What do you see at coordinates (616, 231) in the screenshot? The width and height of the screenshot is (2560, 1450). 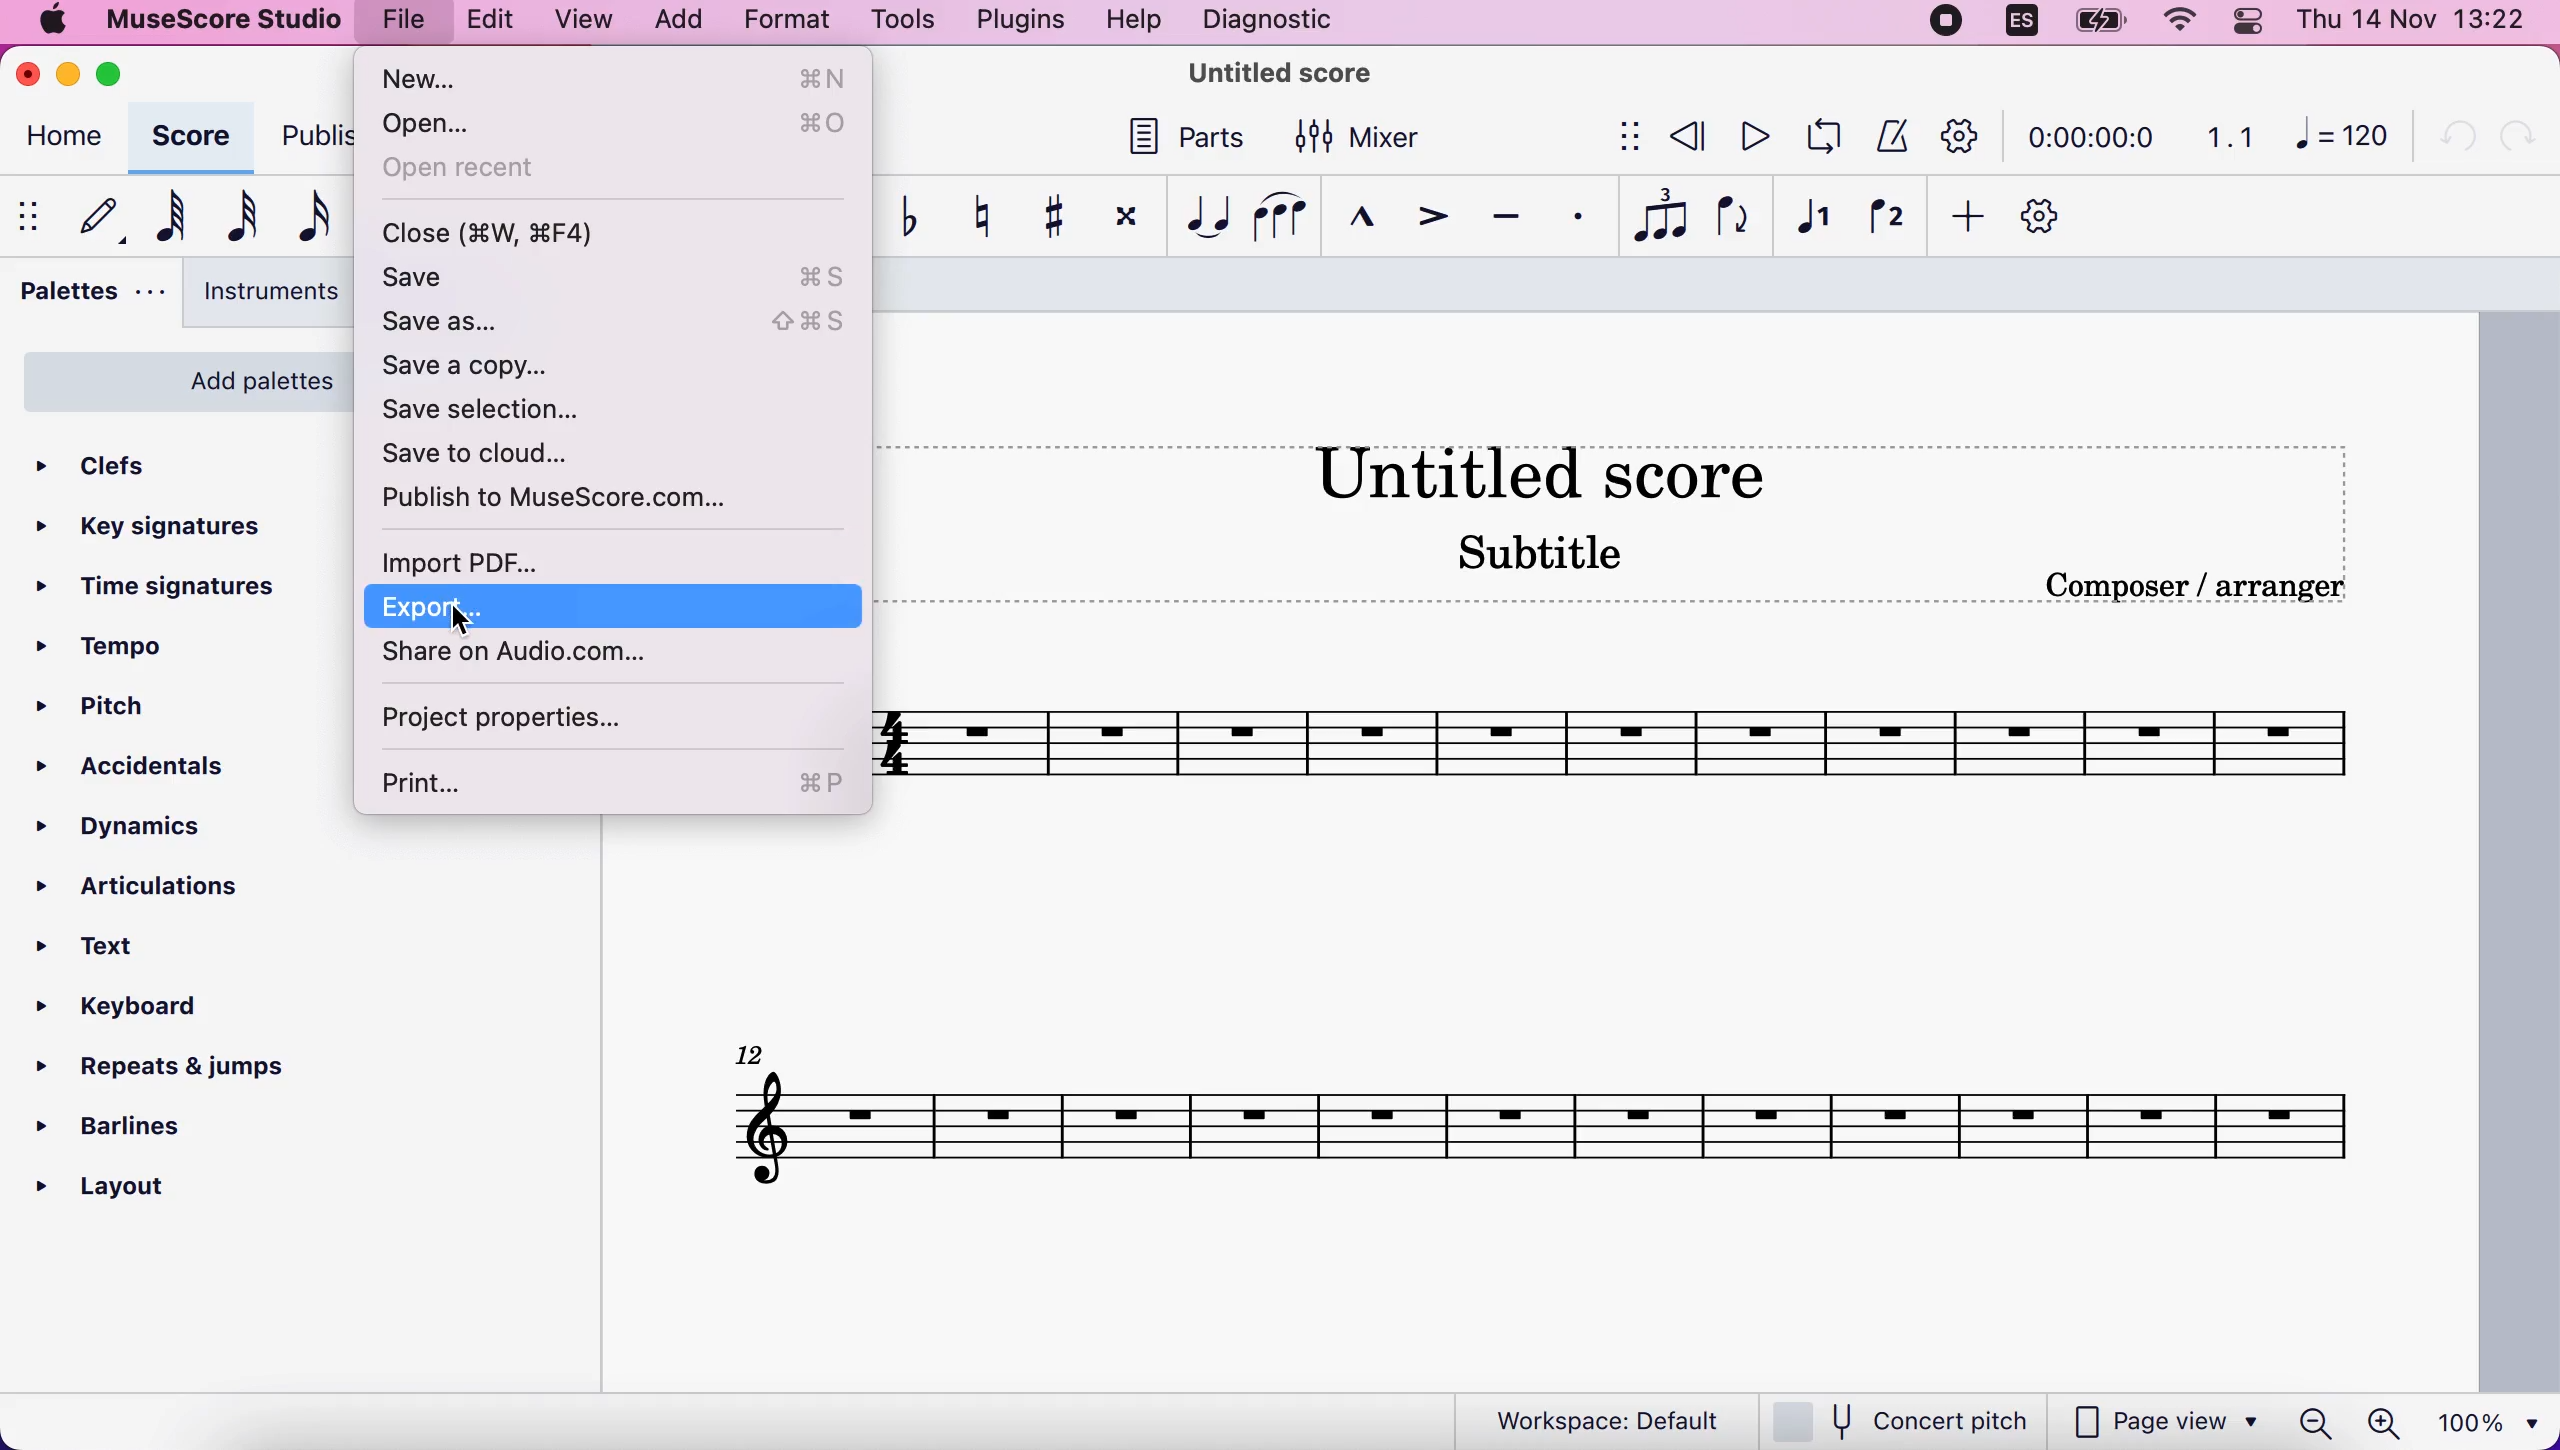 I see `close` at bounding box center [616, 231].